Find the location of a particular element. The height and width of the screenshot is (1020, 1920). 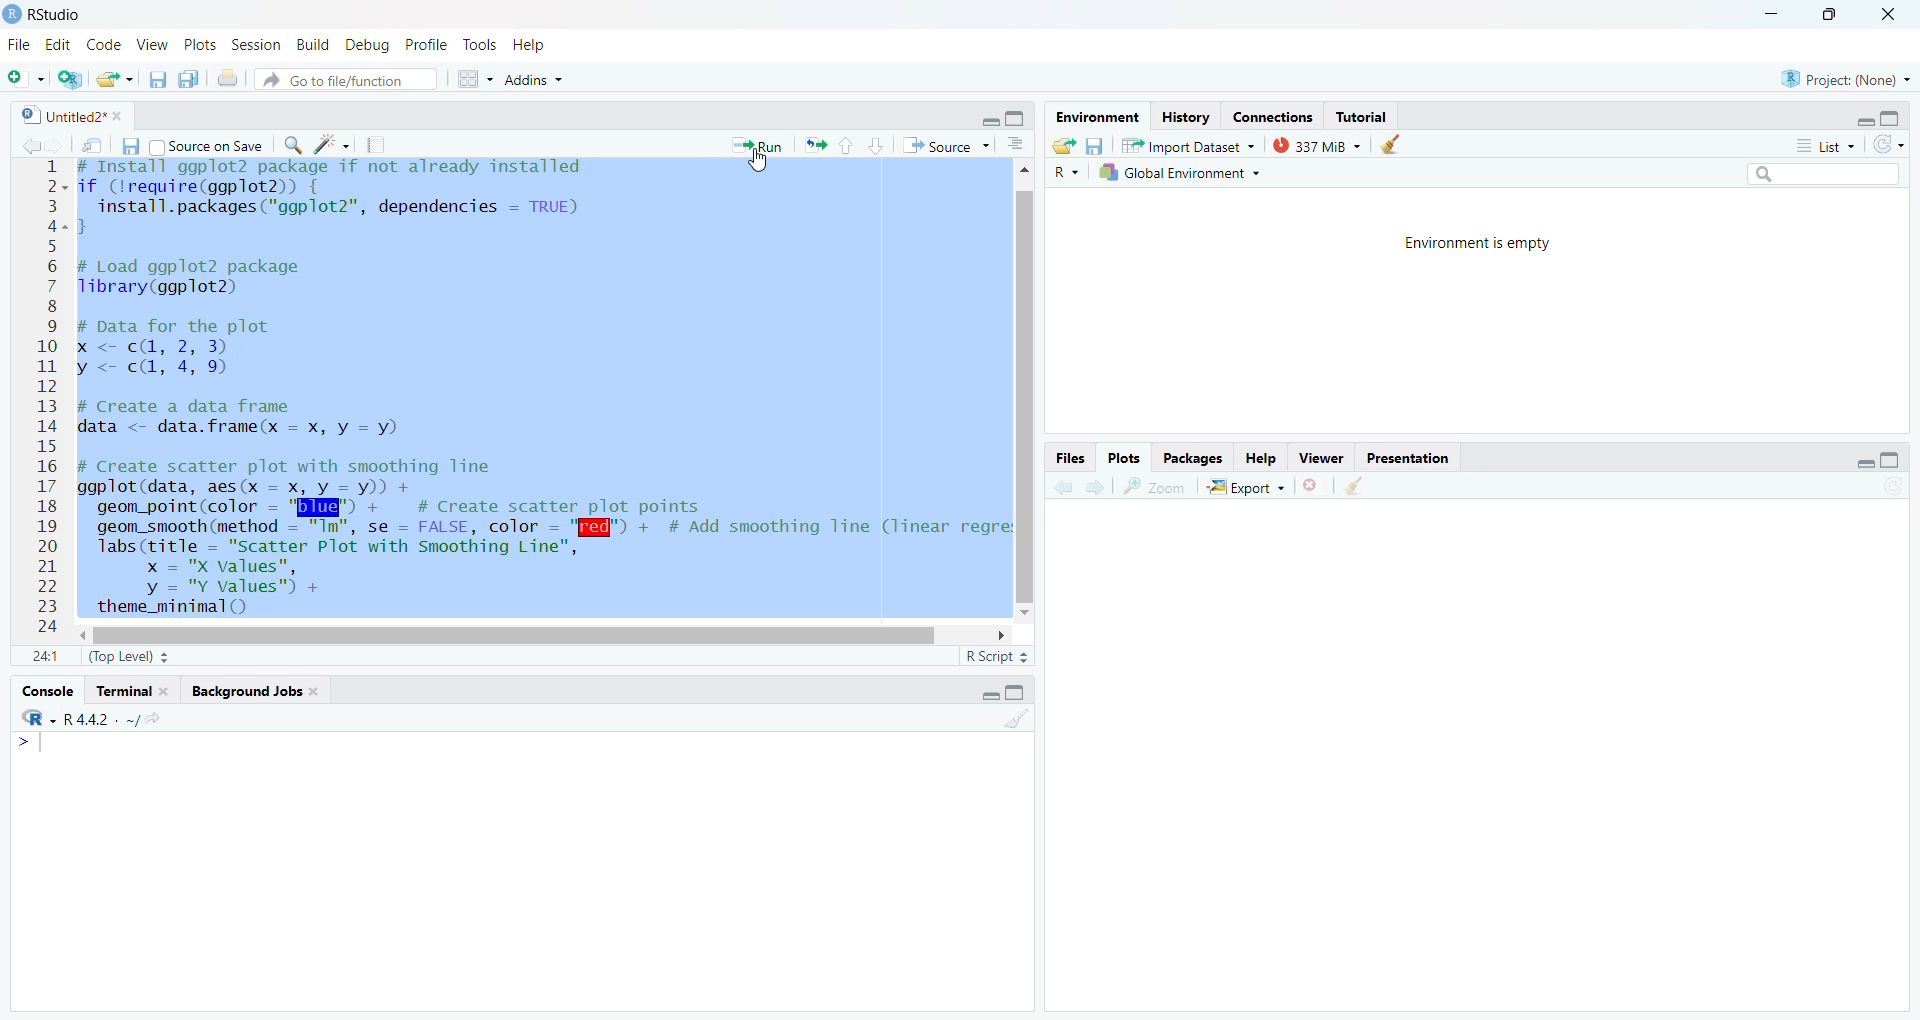

Console is located at coordinates (44, 695).